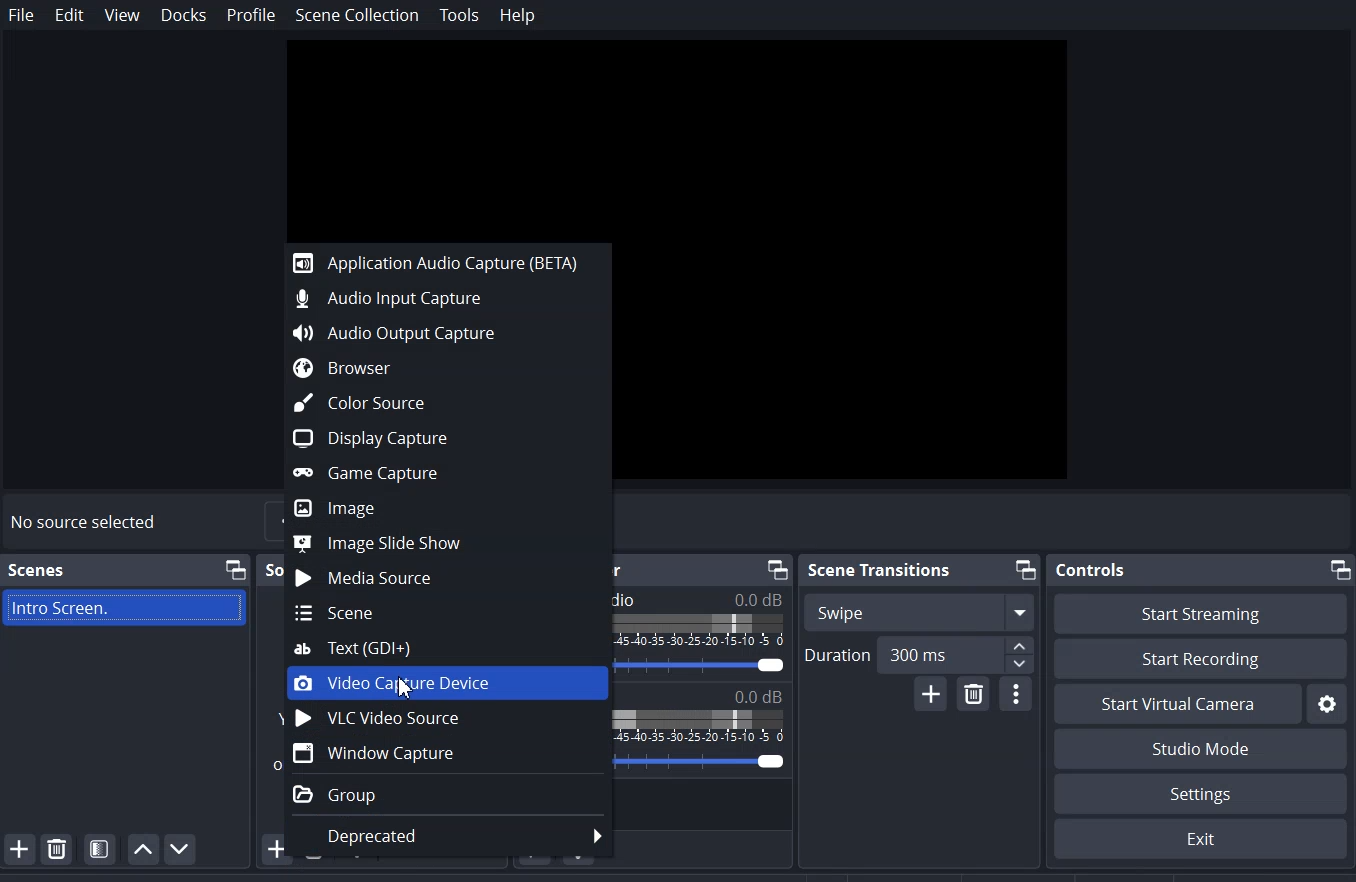 This screenshot has height=882, width=1356. Describe the element at coordinates (262, 849) in the screenshot. I see `Add Source` at that location.